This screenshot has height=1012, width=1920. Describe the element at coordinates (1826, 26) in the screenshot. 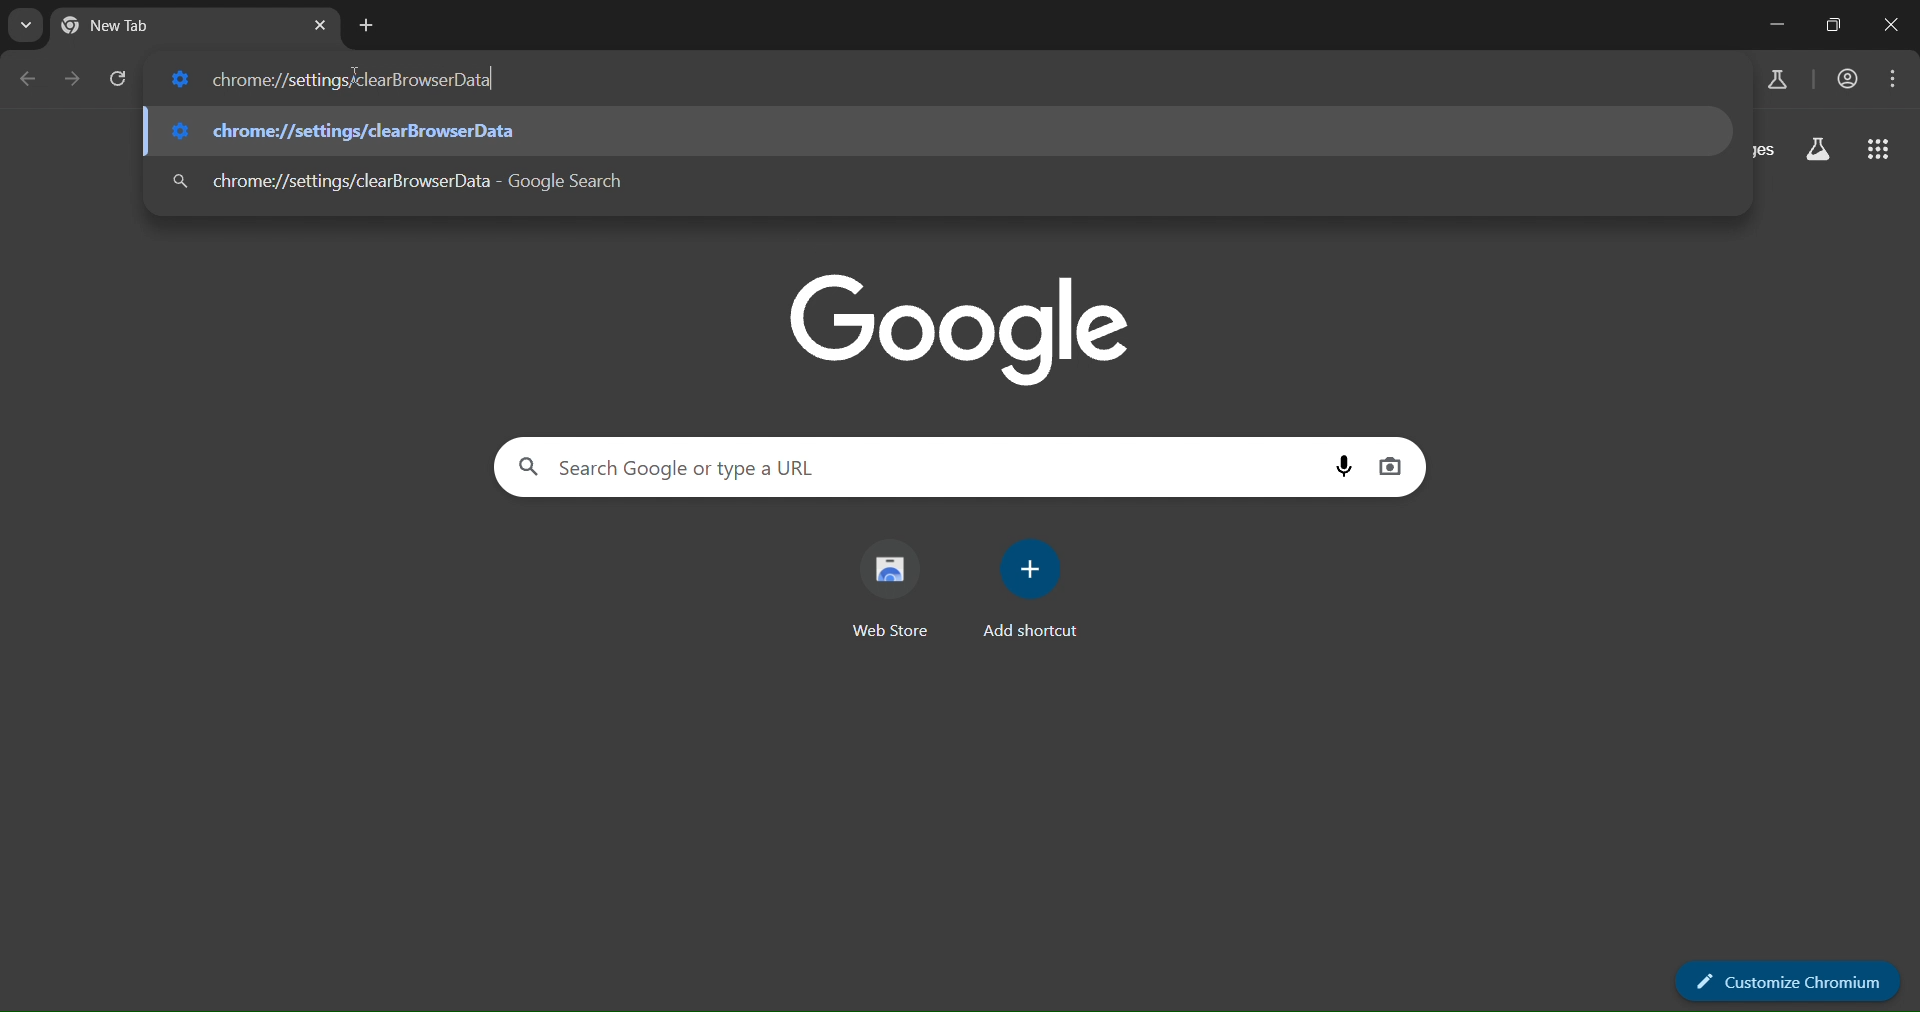

I see `maximize` at that location.